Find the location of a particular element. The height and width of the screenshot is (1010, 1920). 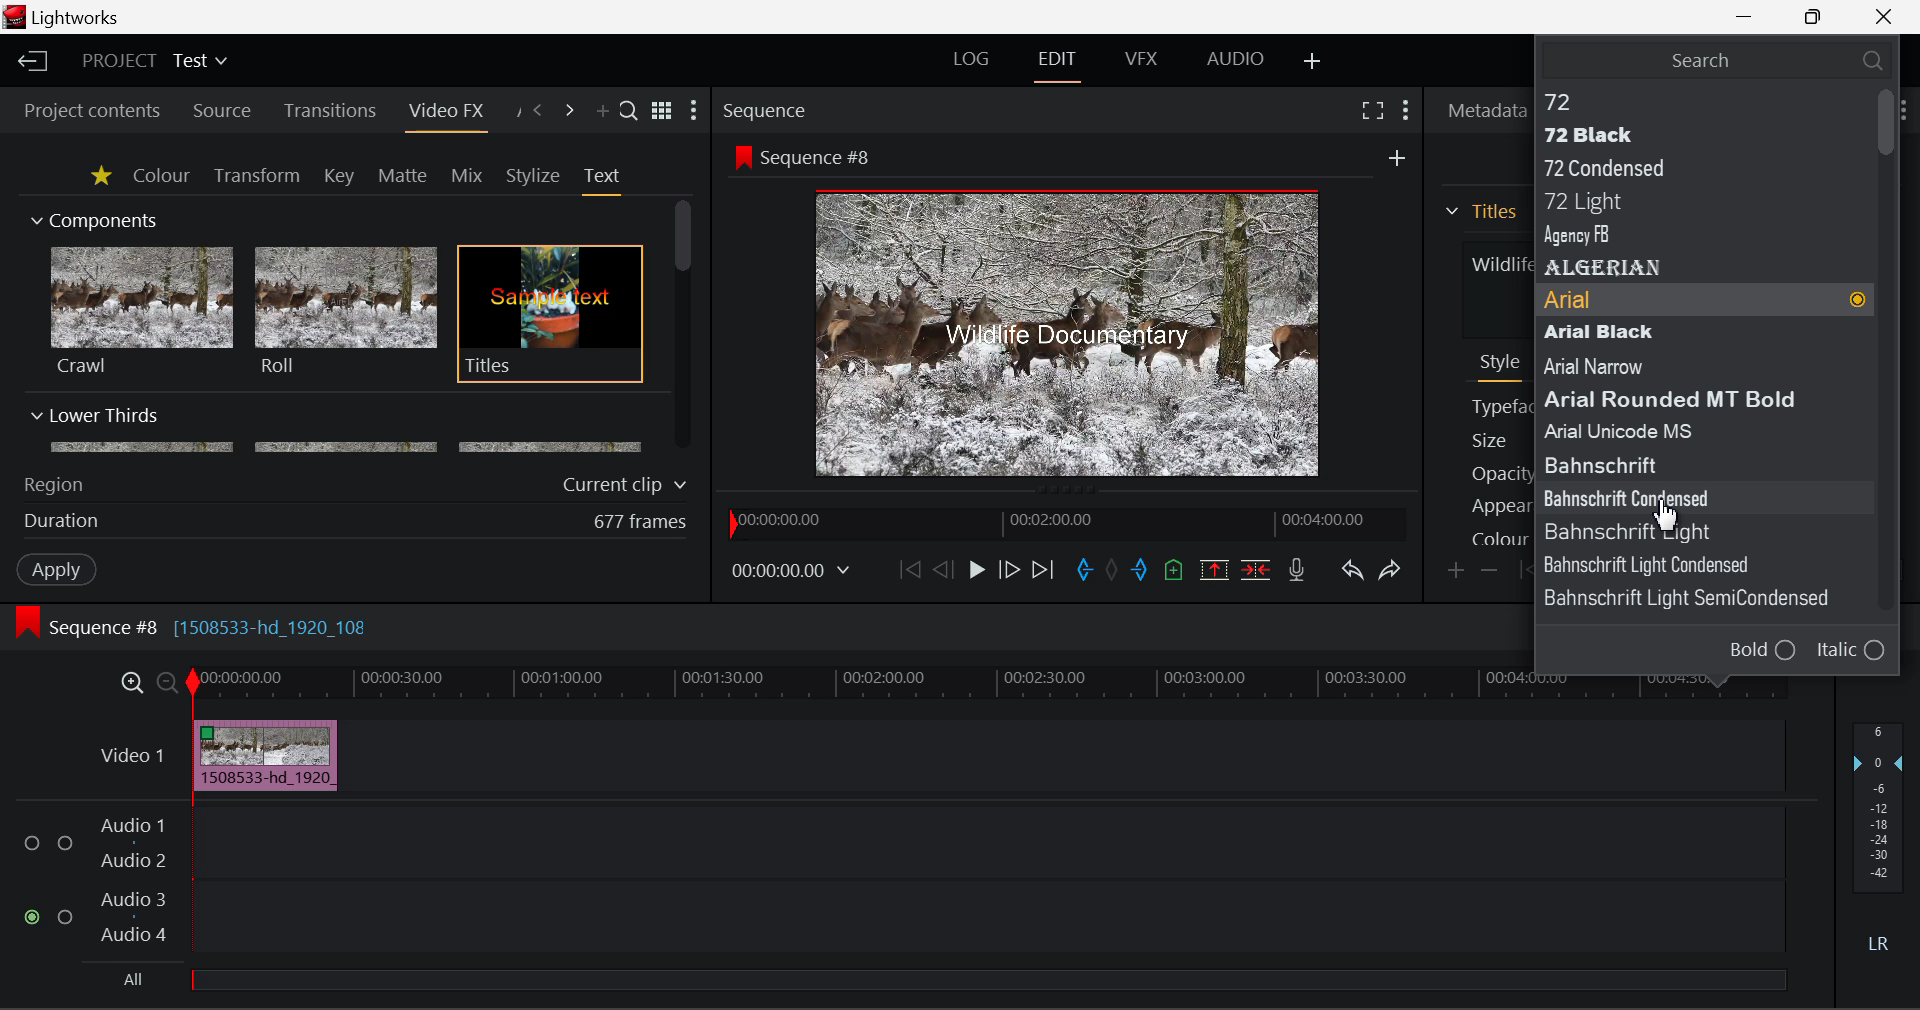

Cursor Position is located at coordinates (1666, 512).